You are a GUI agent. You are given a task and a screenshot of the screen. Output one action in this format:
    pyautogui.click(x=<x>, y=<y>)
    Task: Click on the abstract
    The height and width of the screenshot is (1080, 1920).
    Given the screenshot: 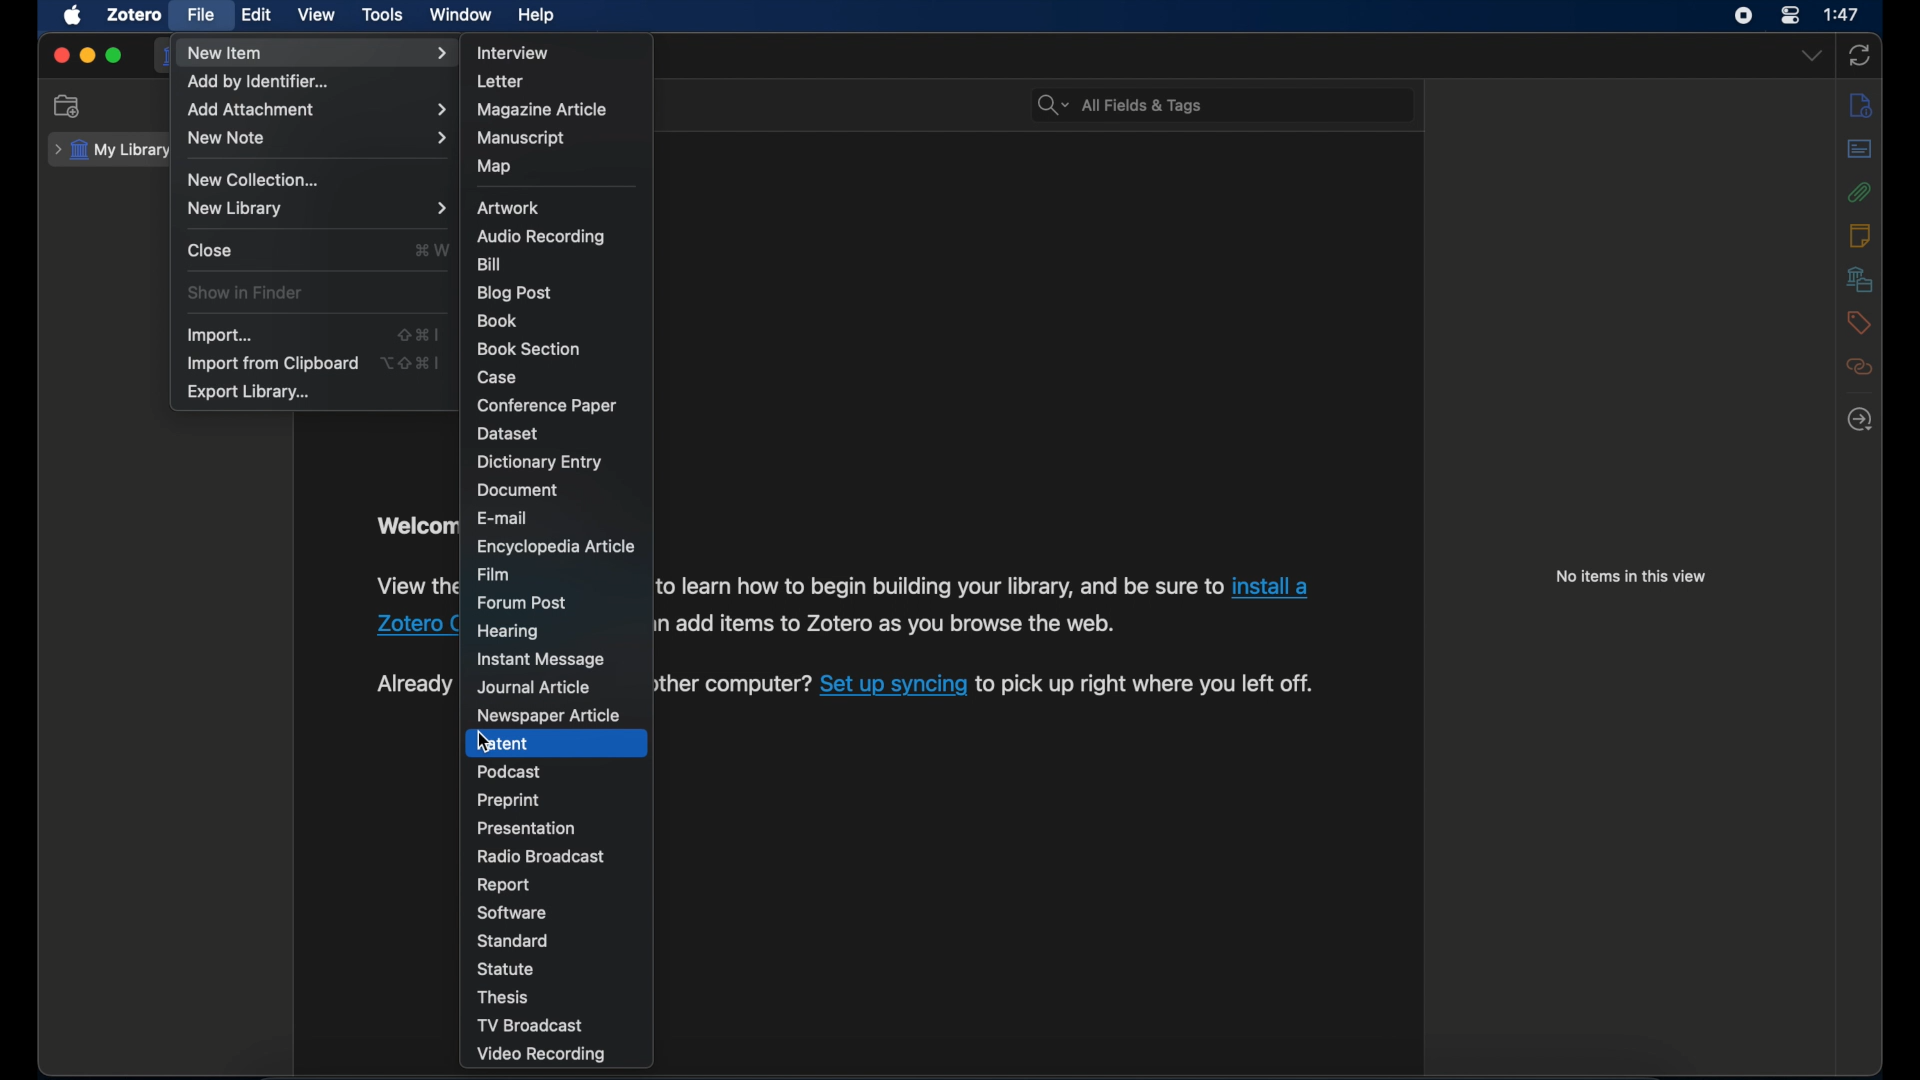 What is the action you would take?
    pyautogui.click(x=1861, y=150)
    